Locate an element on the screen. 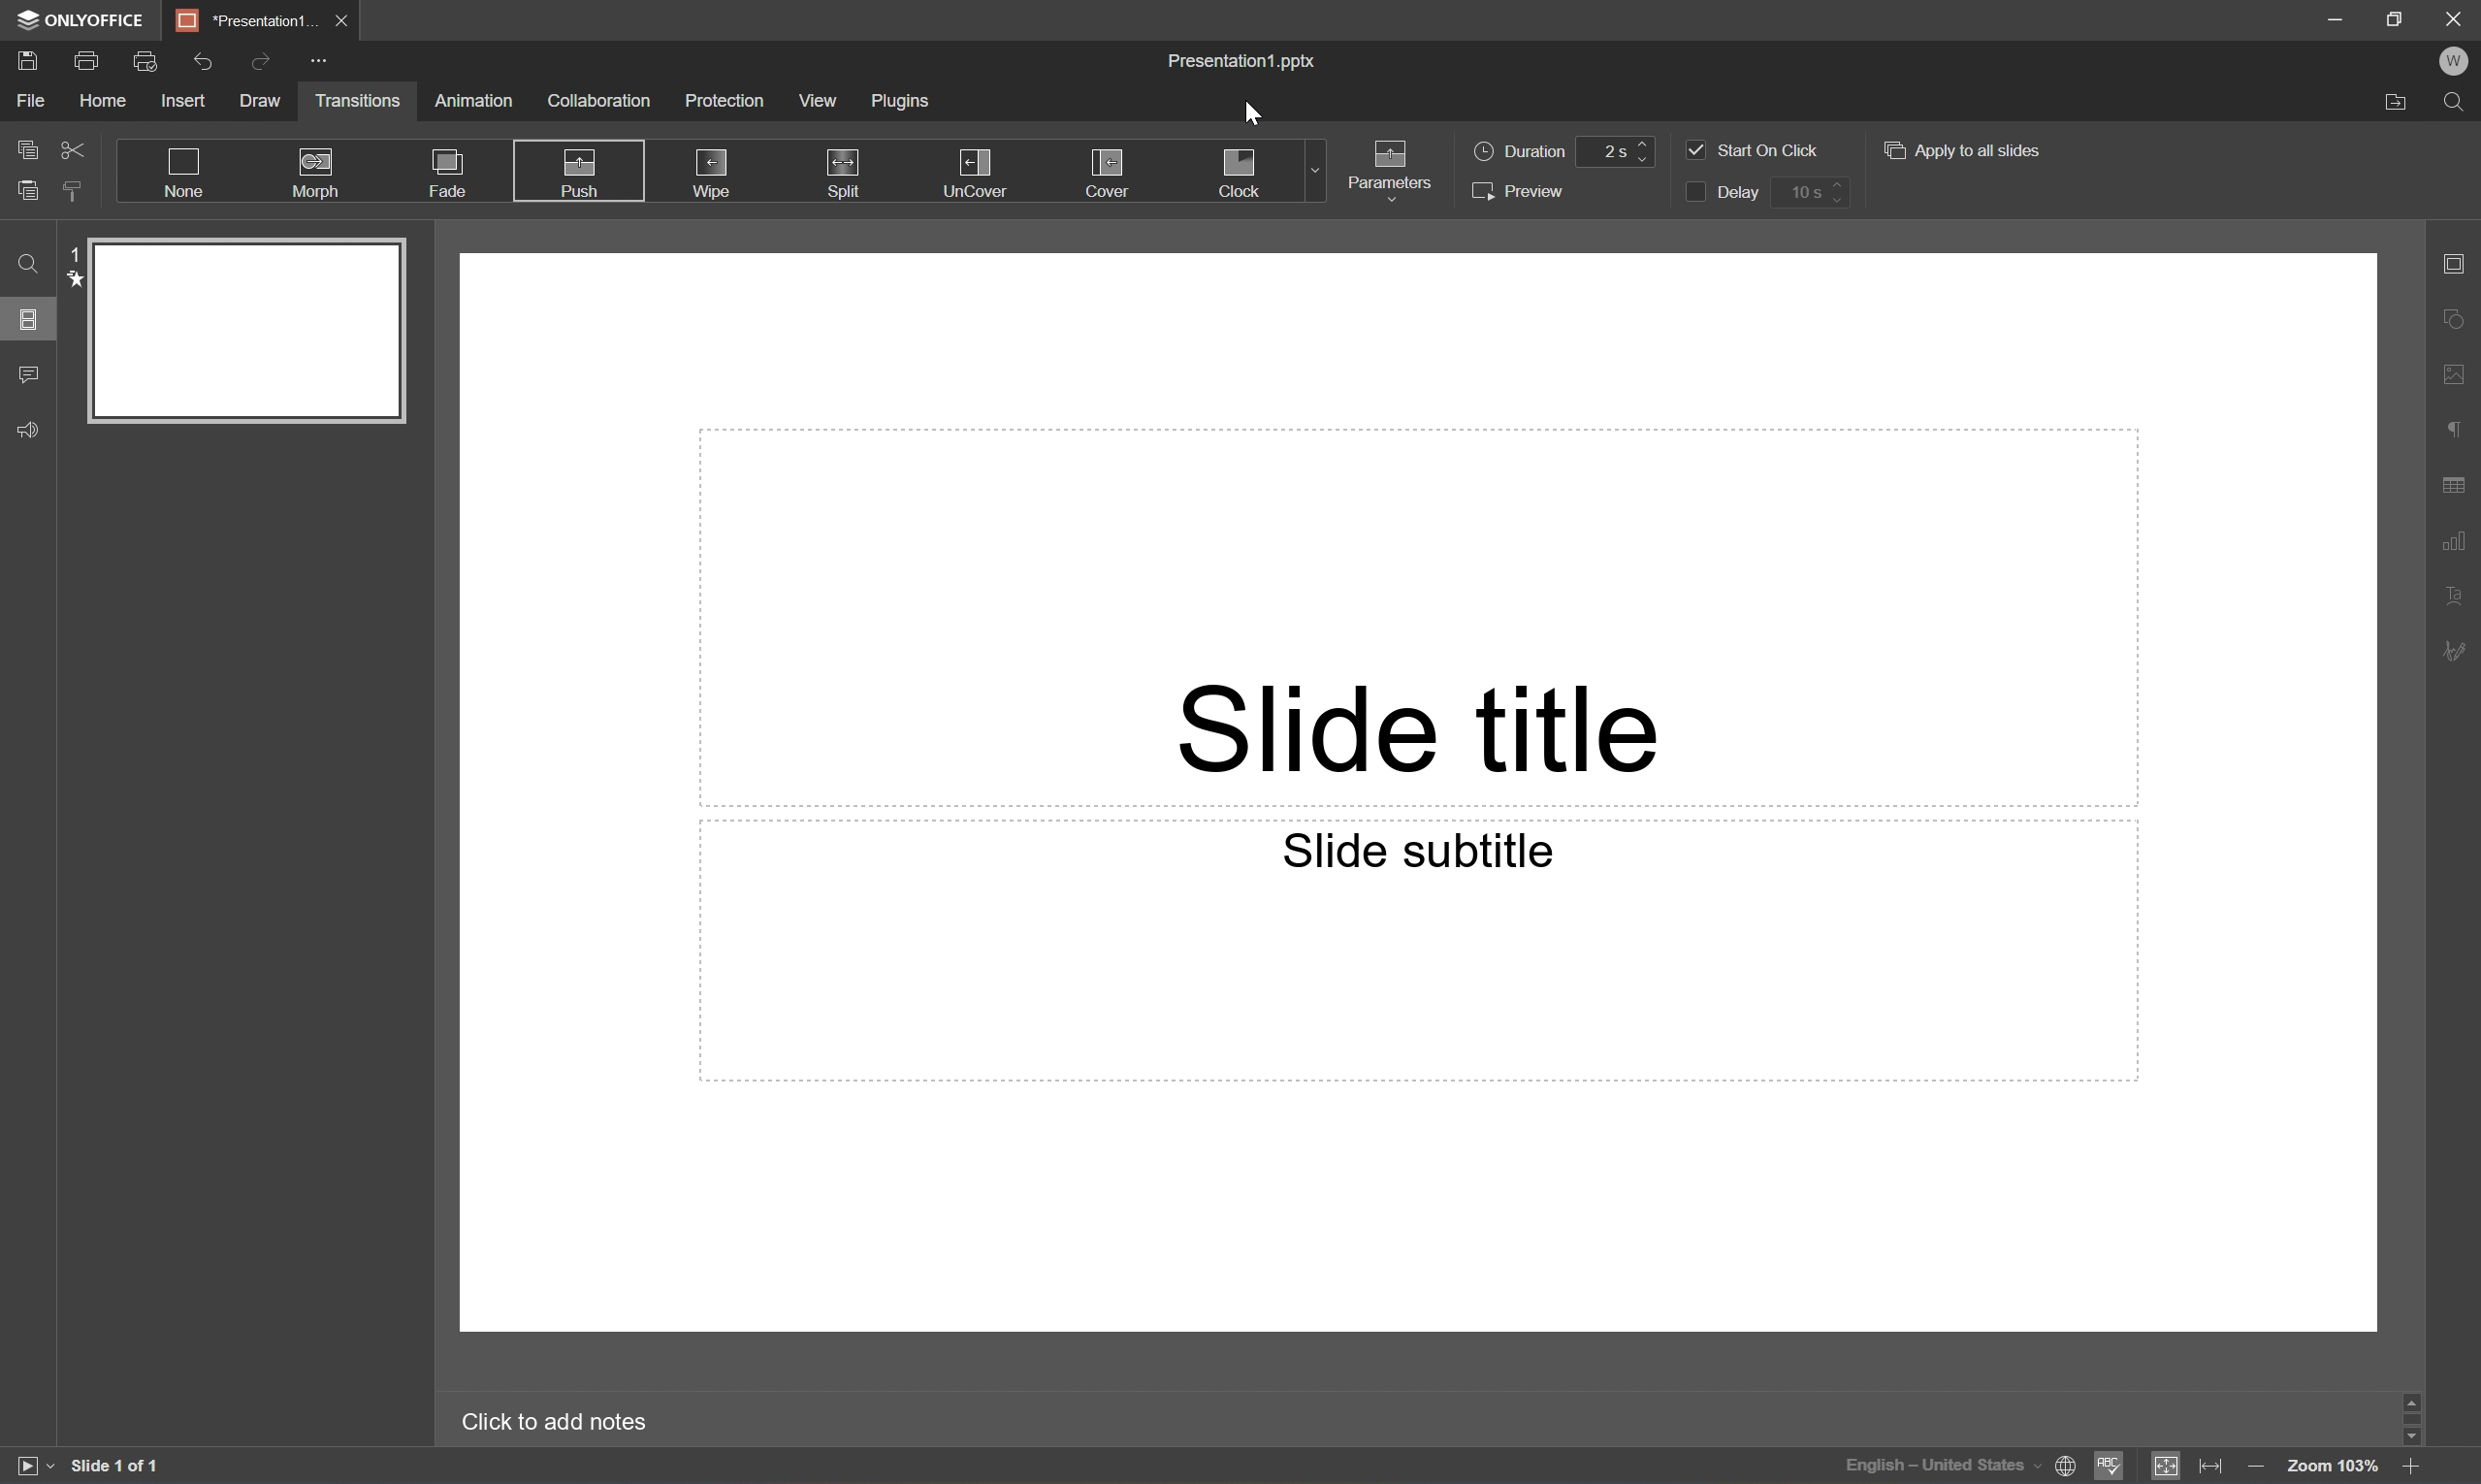 This screenshot has height=1484, width=2481. Push Selected is located at coordinates (579, 173).